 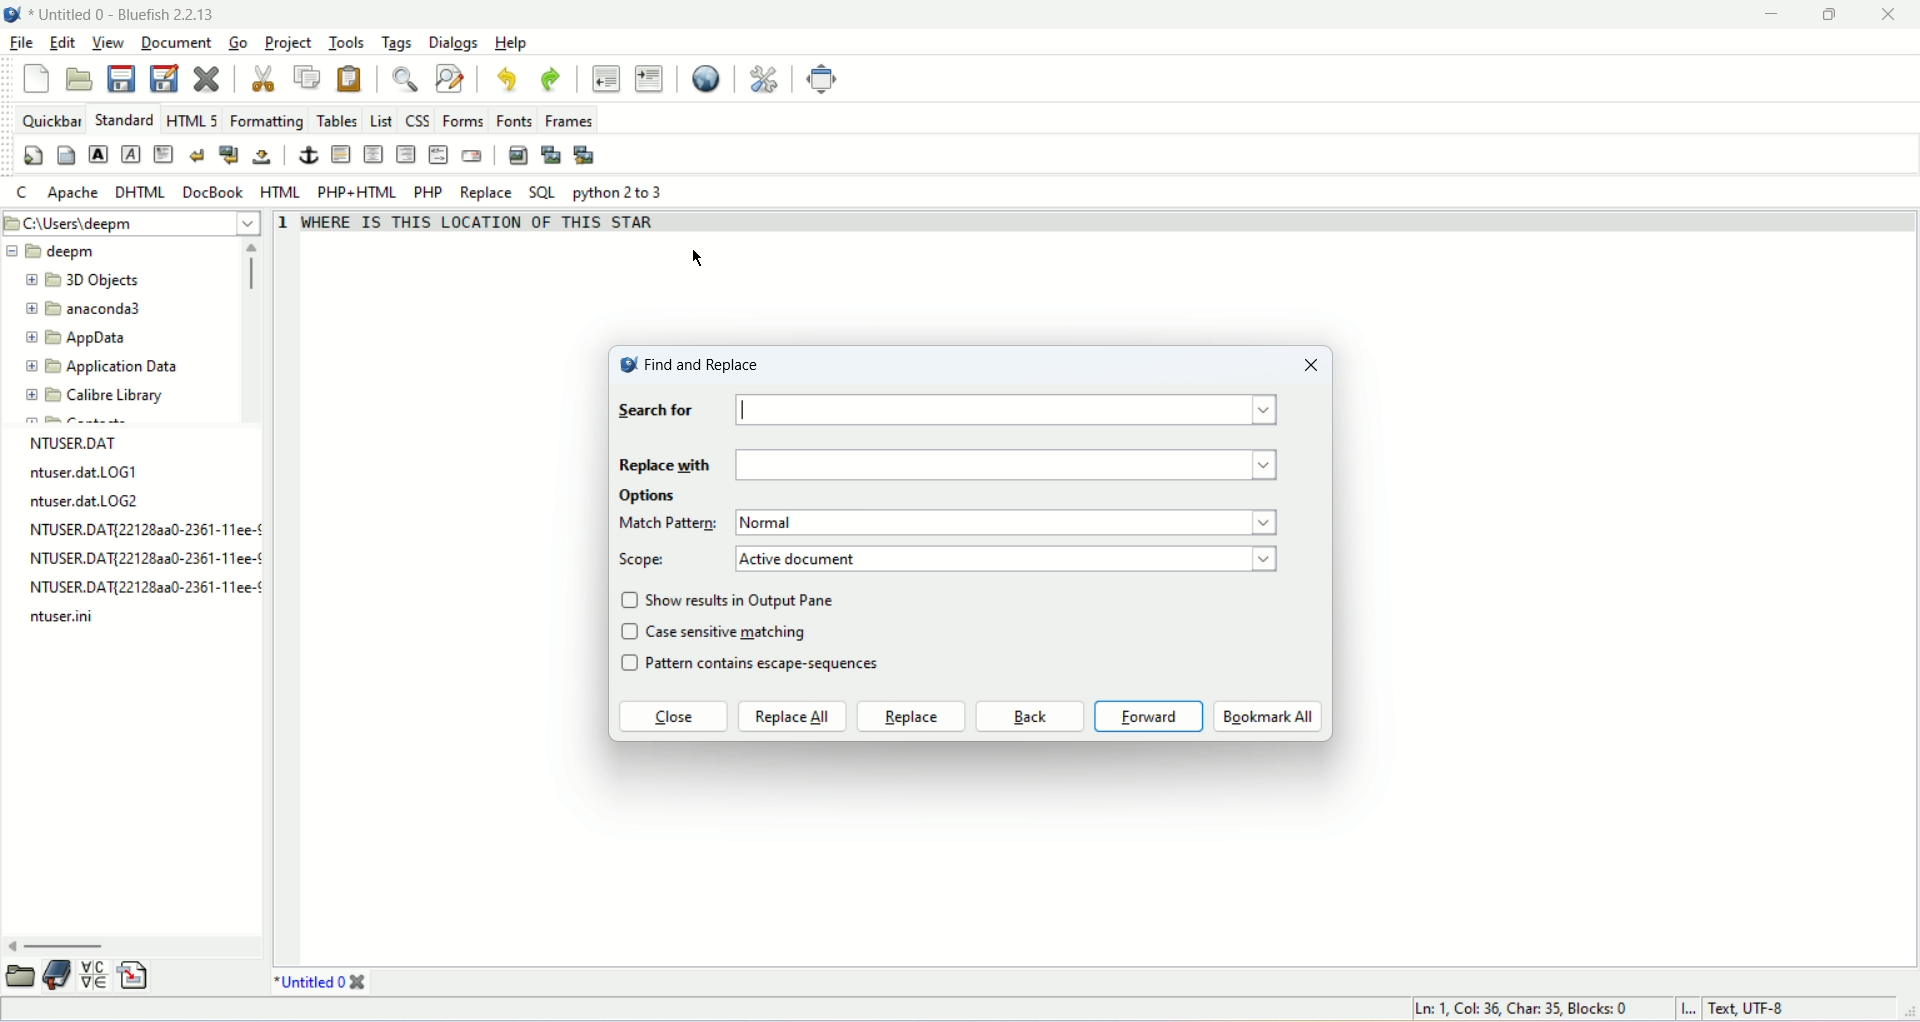 What do you see at coordinates (452, 42) in the screenshot?
I see `dialogs` at bounding box center [452, 42].